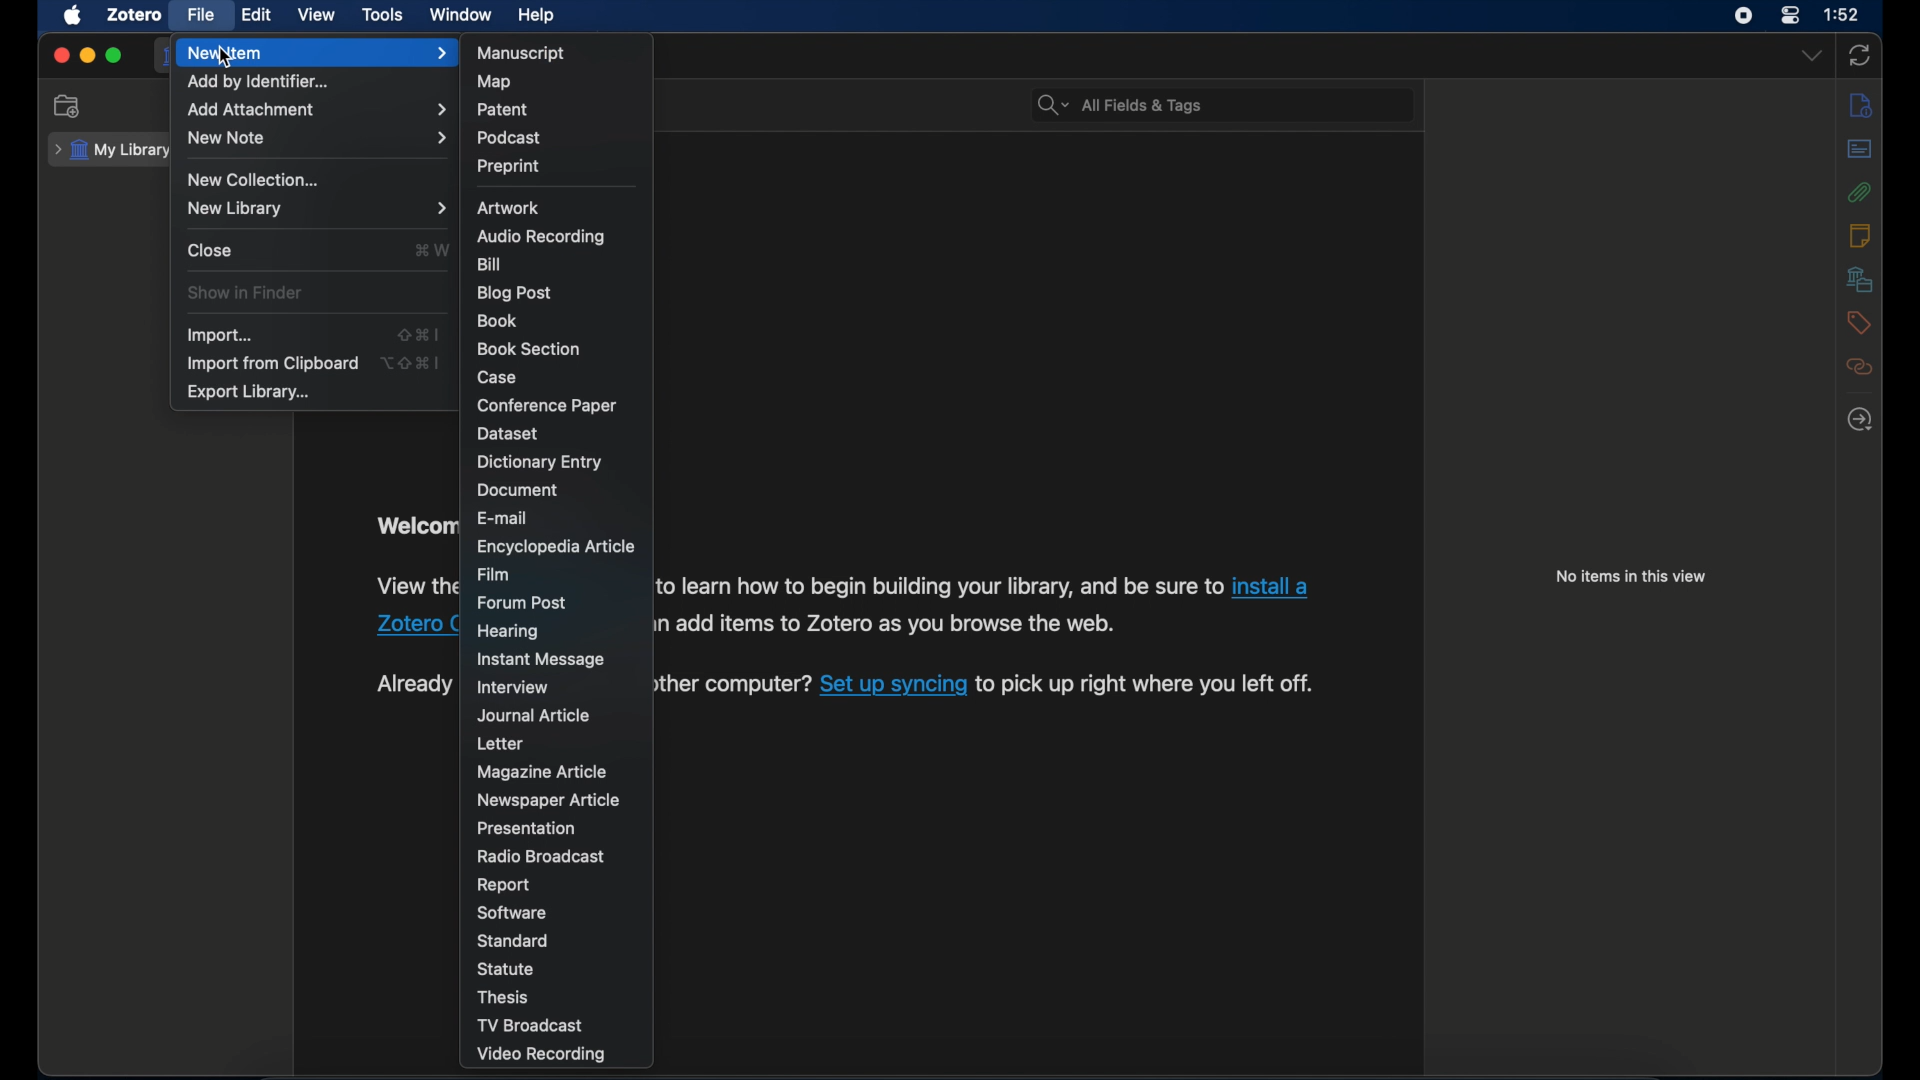 The height and width of the screenshot is (1080, 1920). I want to click on related, so click(1860, 366).